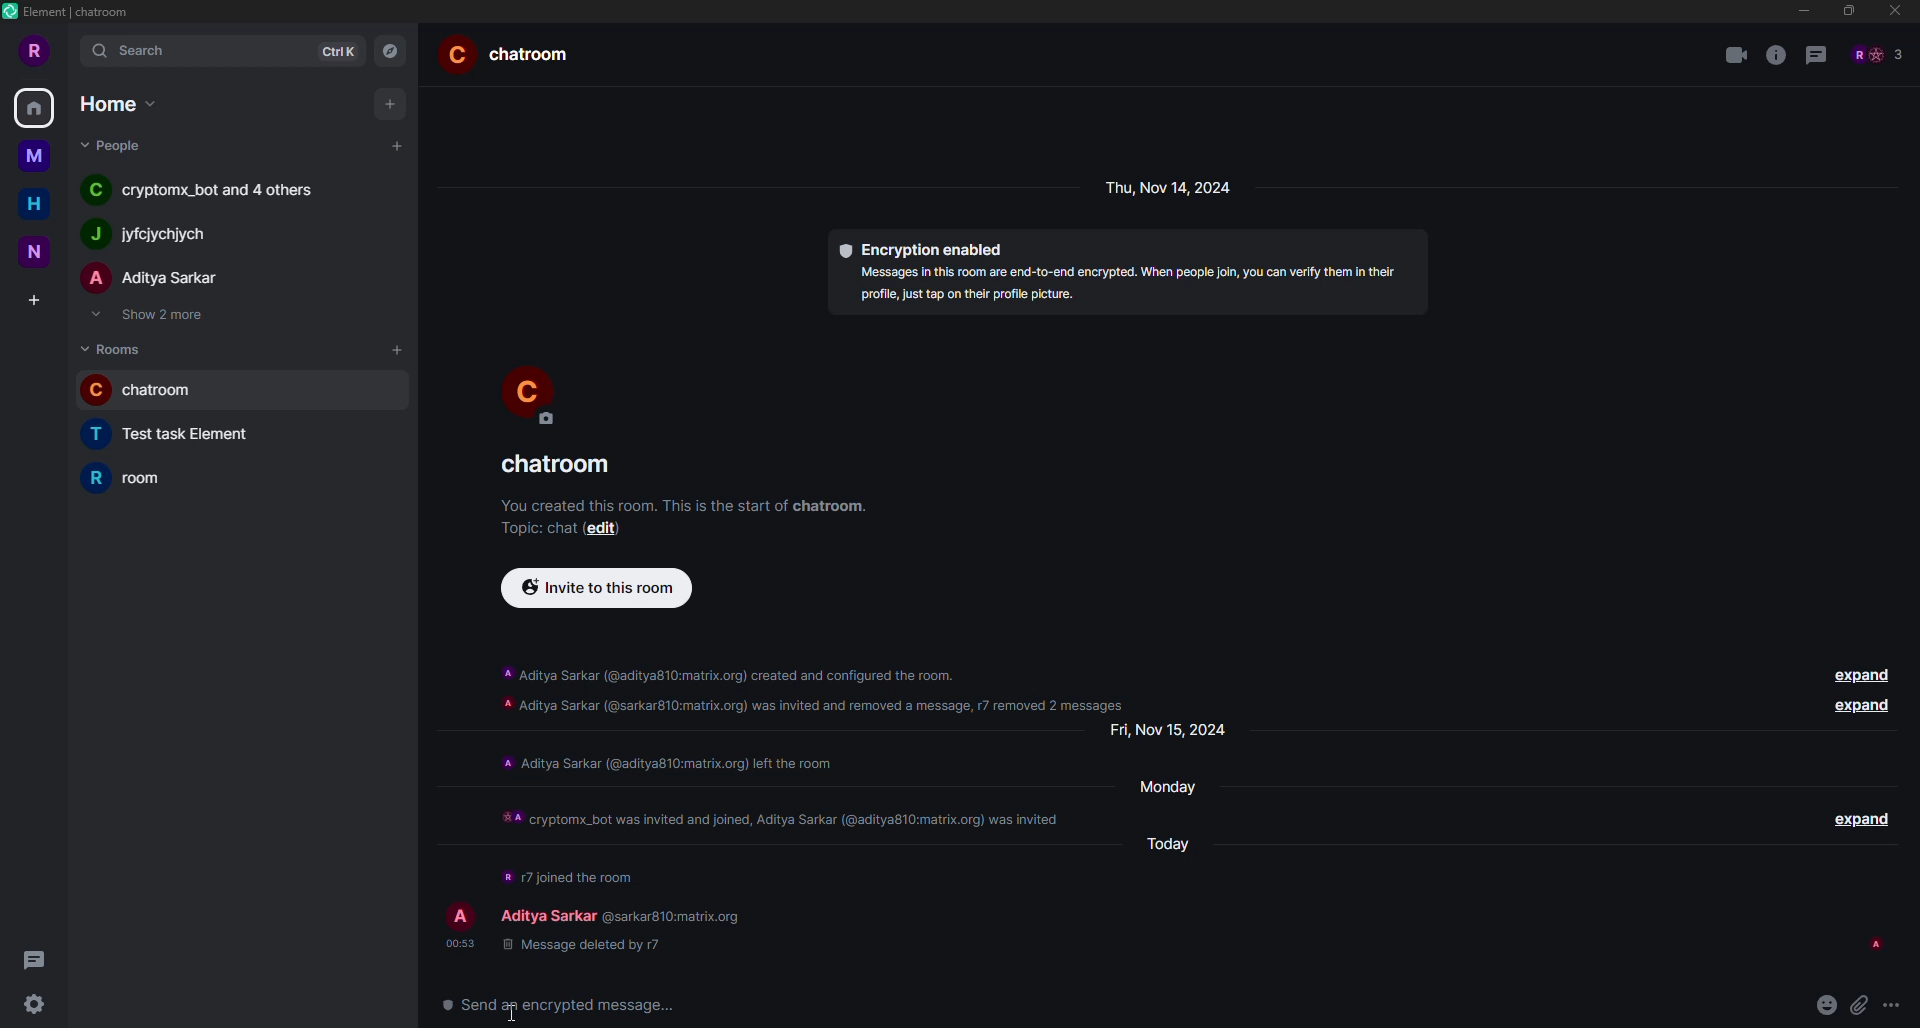  I want to click on show 2 more, so click(156, 316).